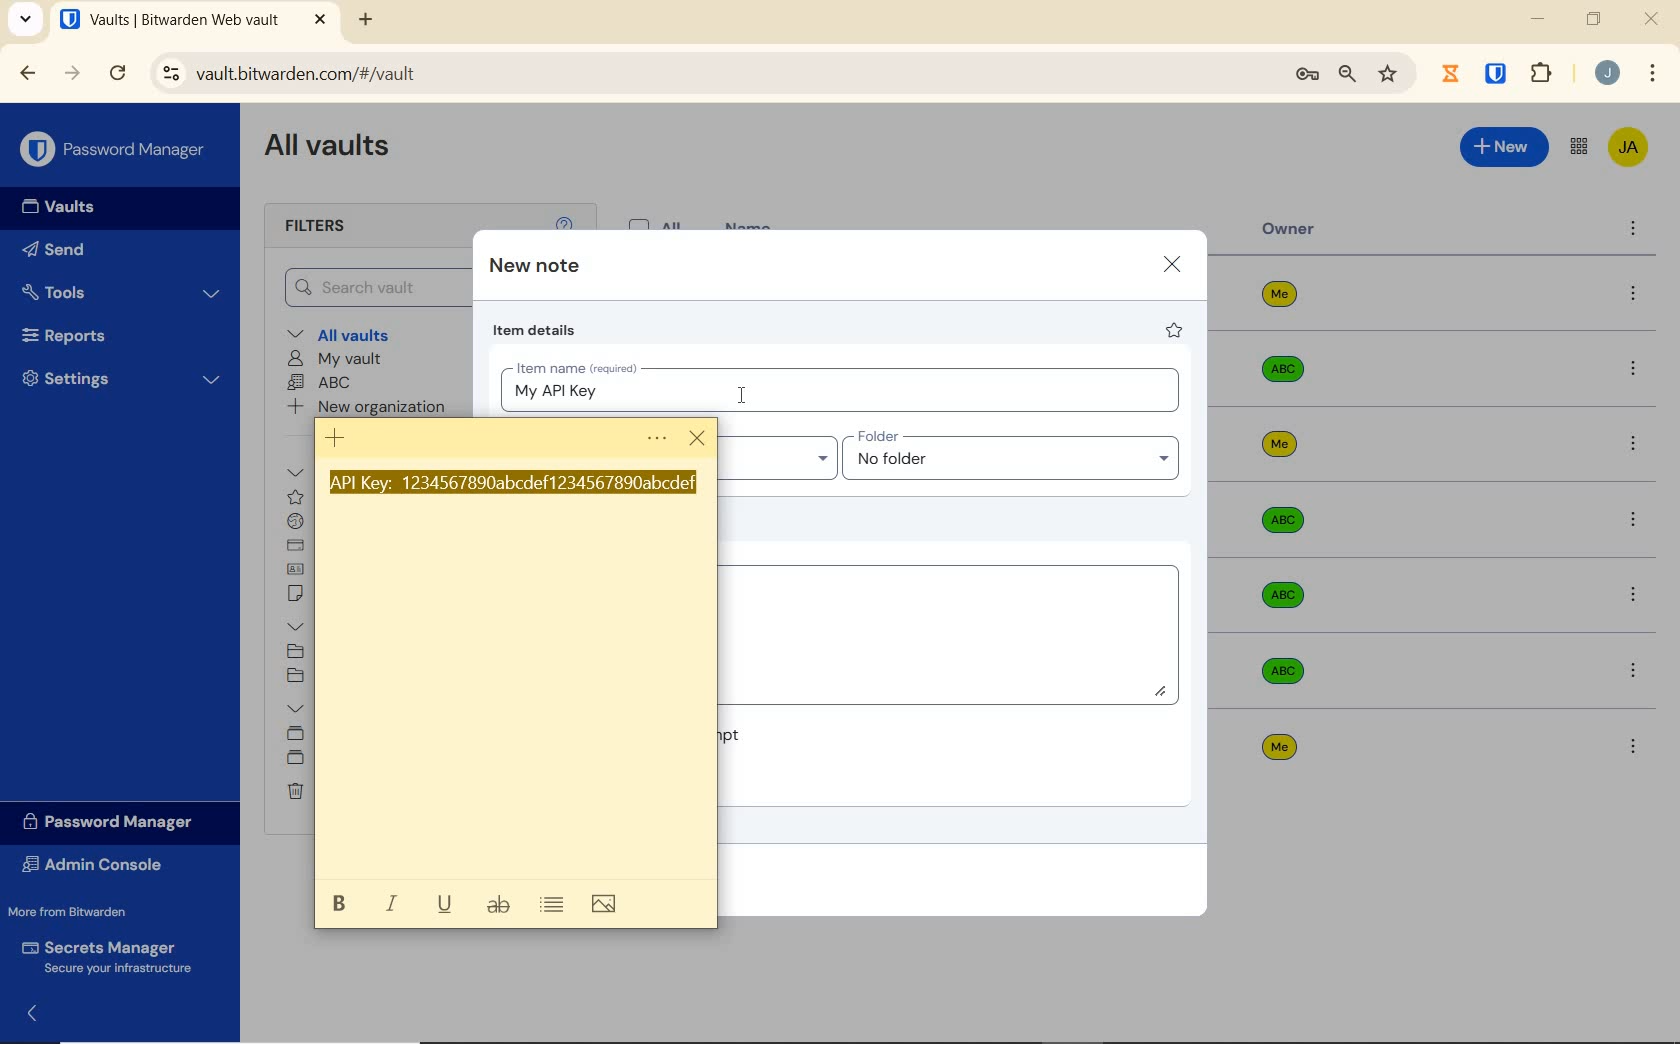  I want to click on shared folder, so click(298, 761).